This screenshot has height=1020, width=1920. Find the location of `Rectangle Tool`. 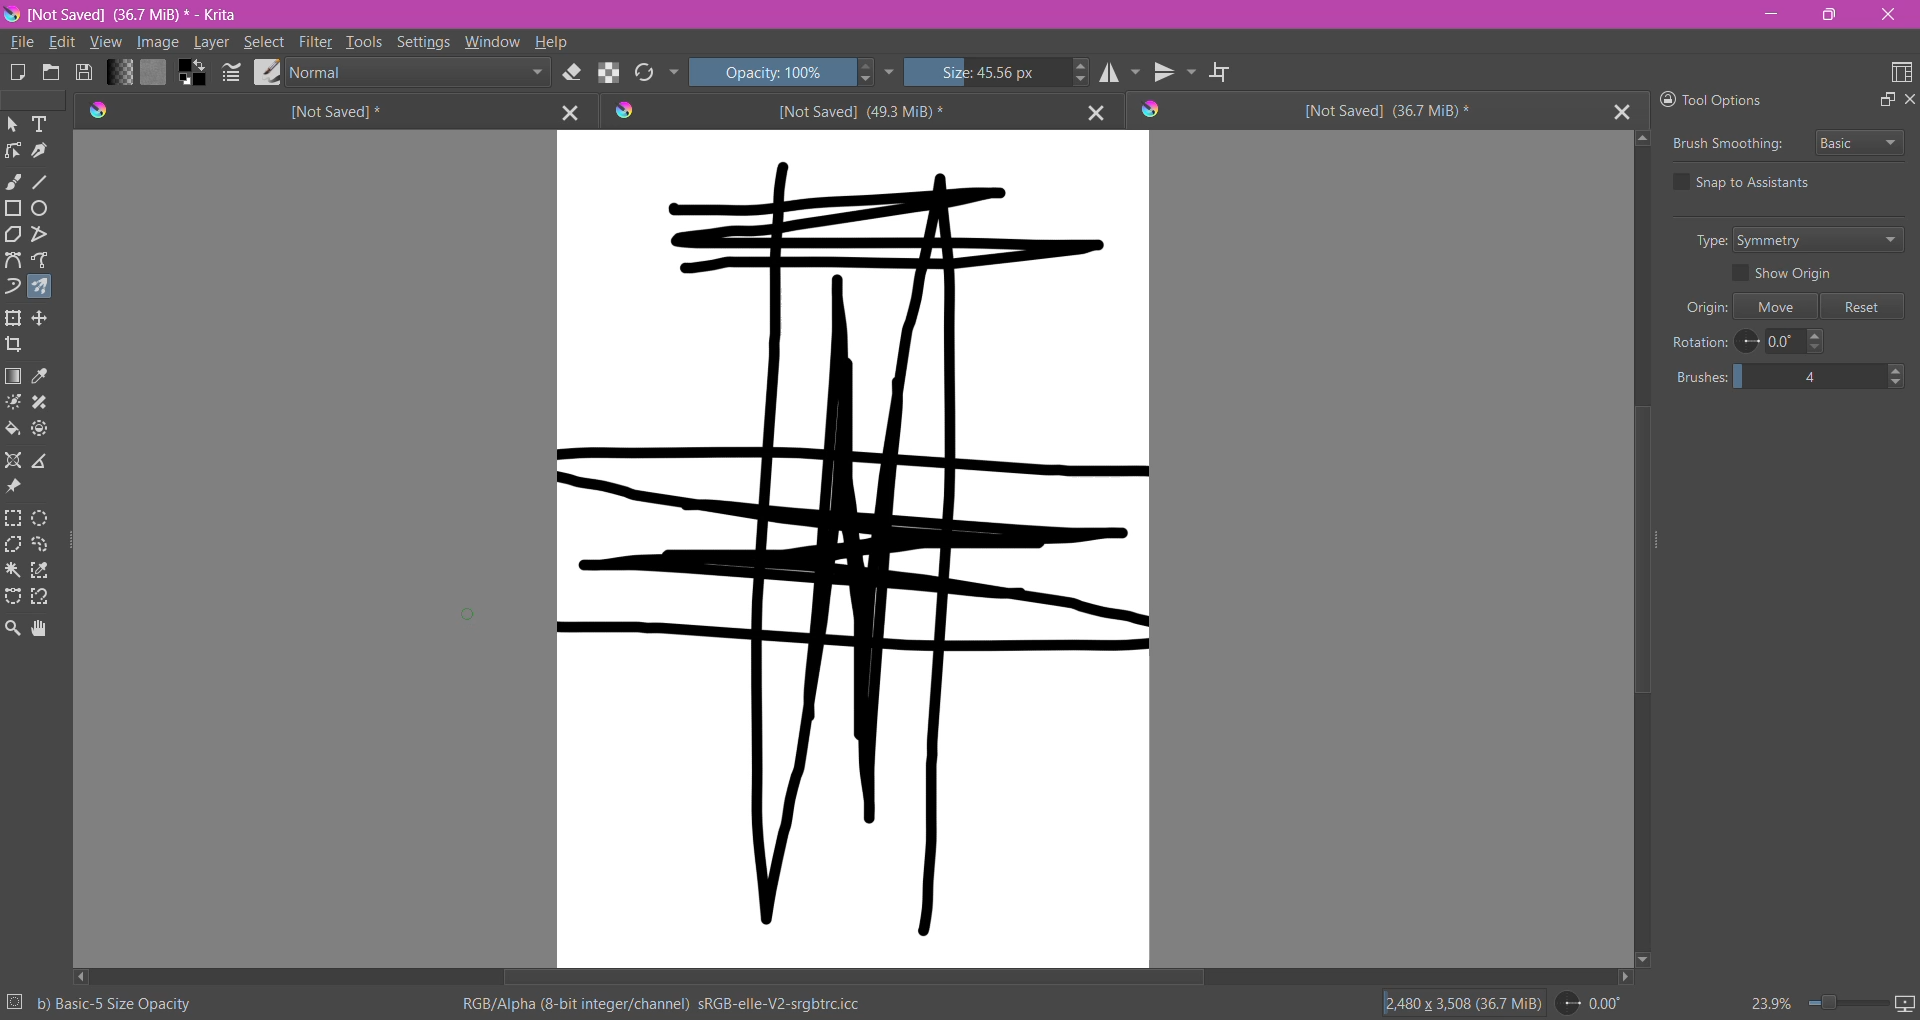

Rectangle Tool is located at coordinates (14, 208).